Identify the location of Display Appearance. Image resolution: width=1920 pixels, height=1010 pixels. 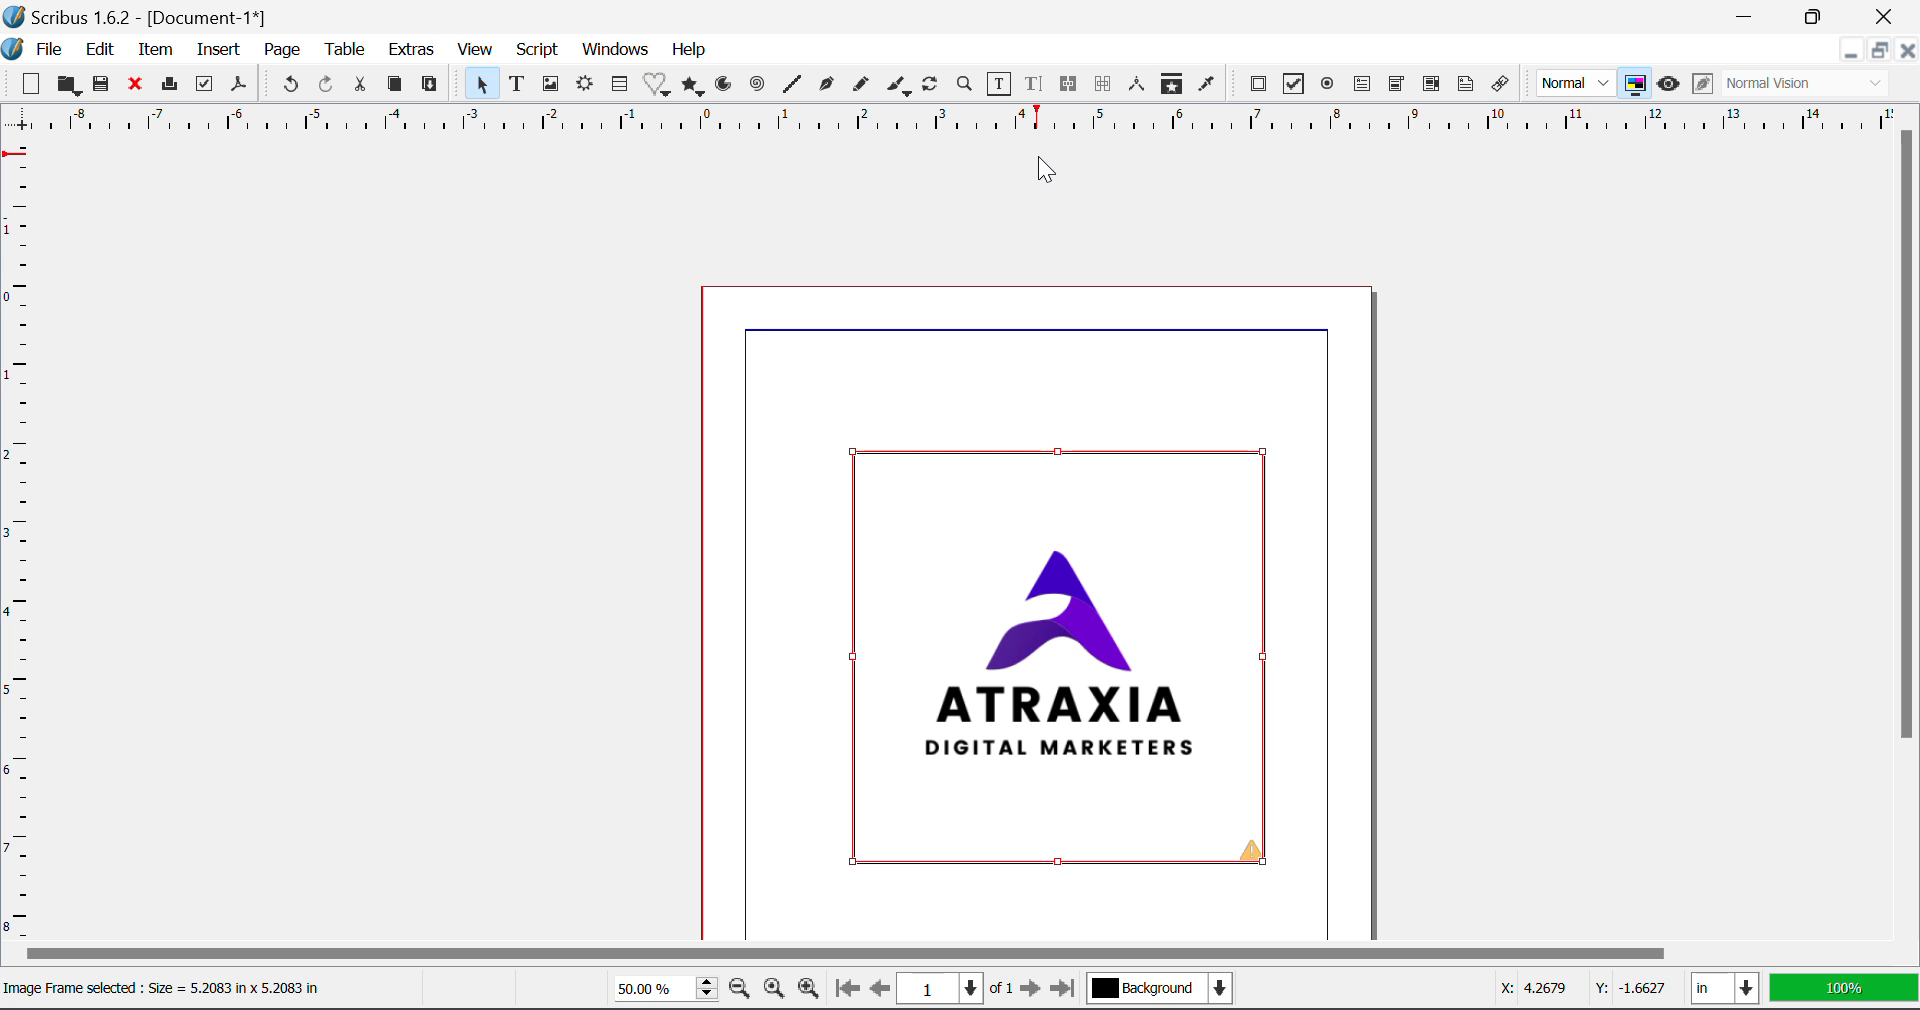
(1812, 84).